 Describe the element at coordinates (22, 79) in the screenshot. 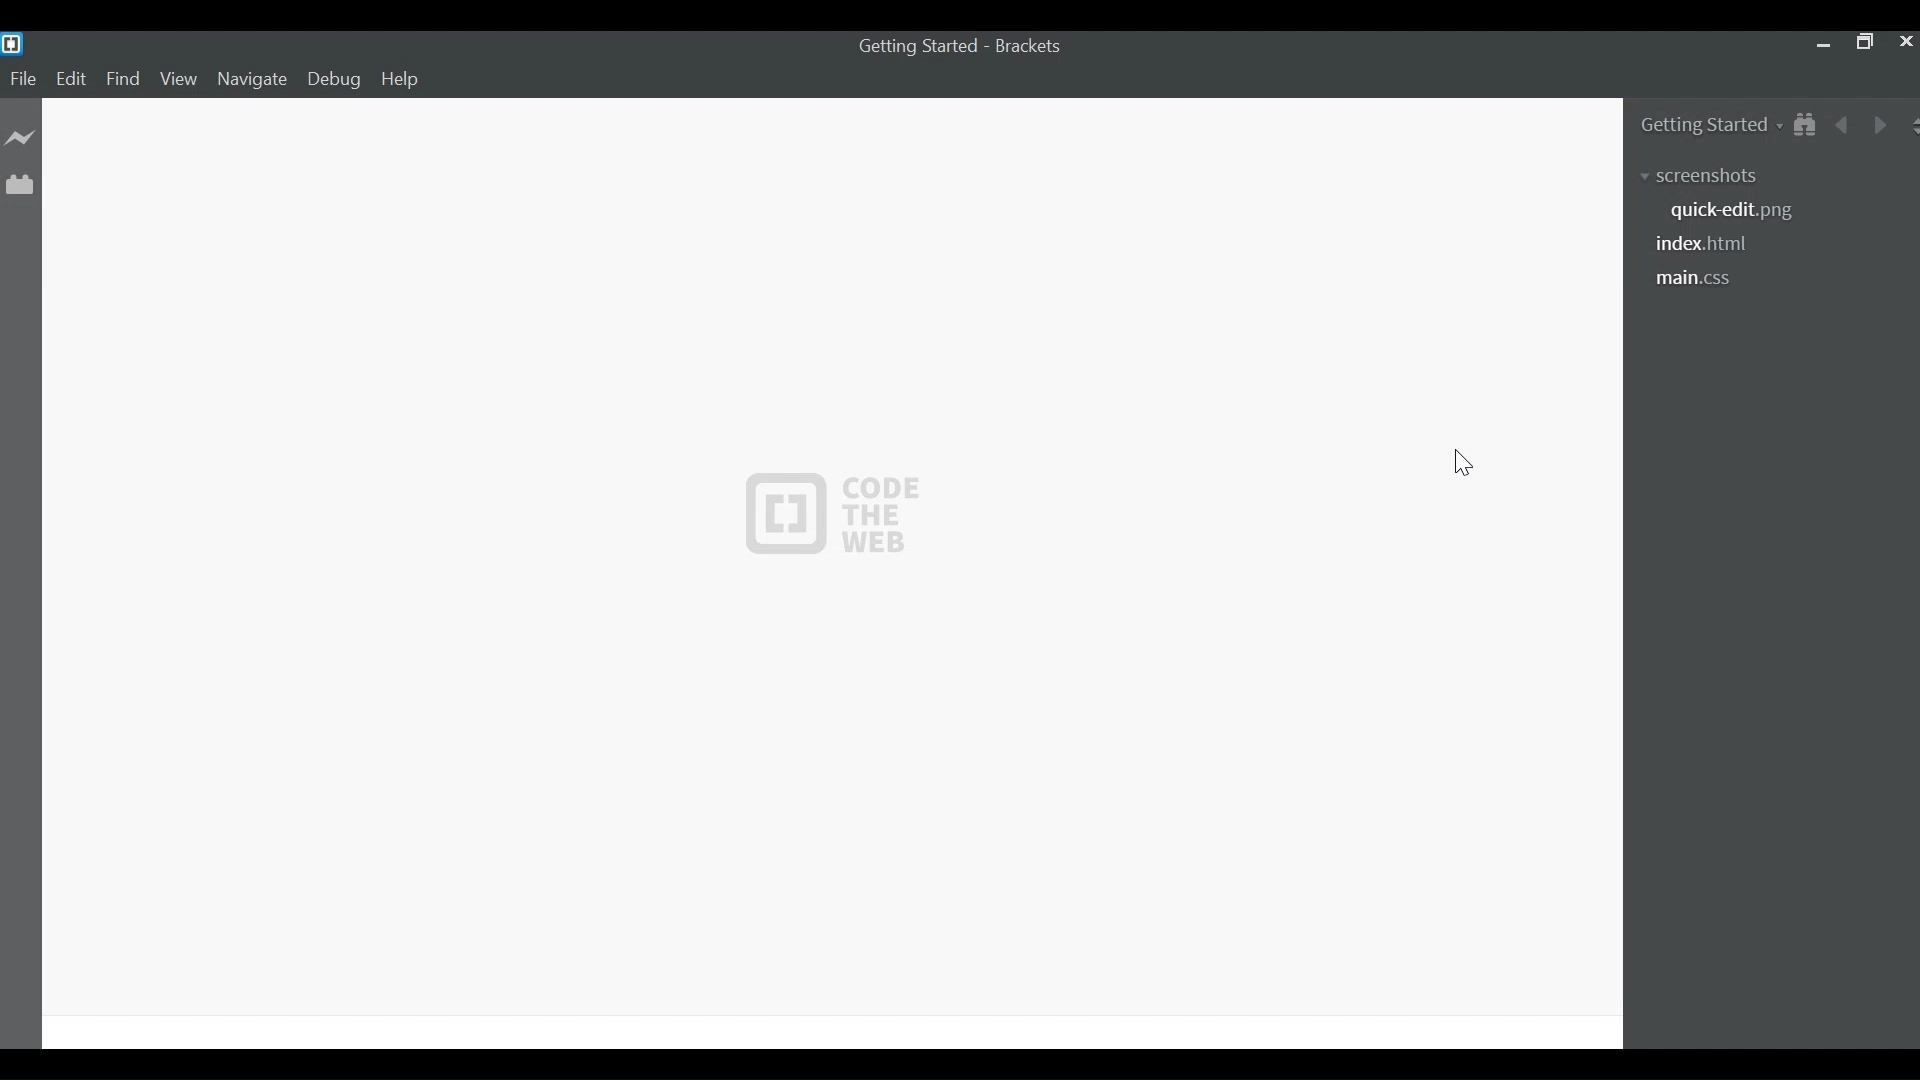

I see `File` at that location.